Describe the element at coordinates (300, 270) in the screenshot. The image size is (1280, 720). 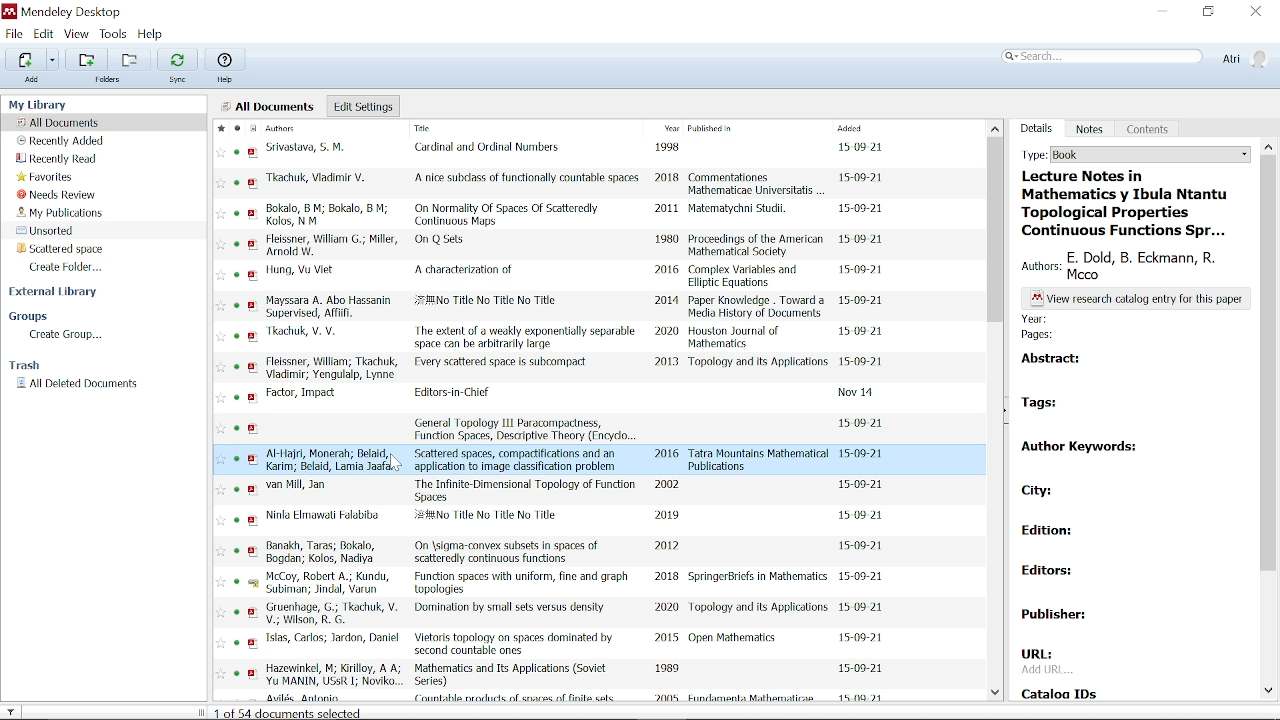
I see `authors` at that location.